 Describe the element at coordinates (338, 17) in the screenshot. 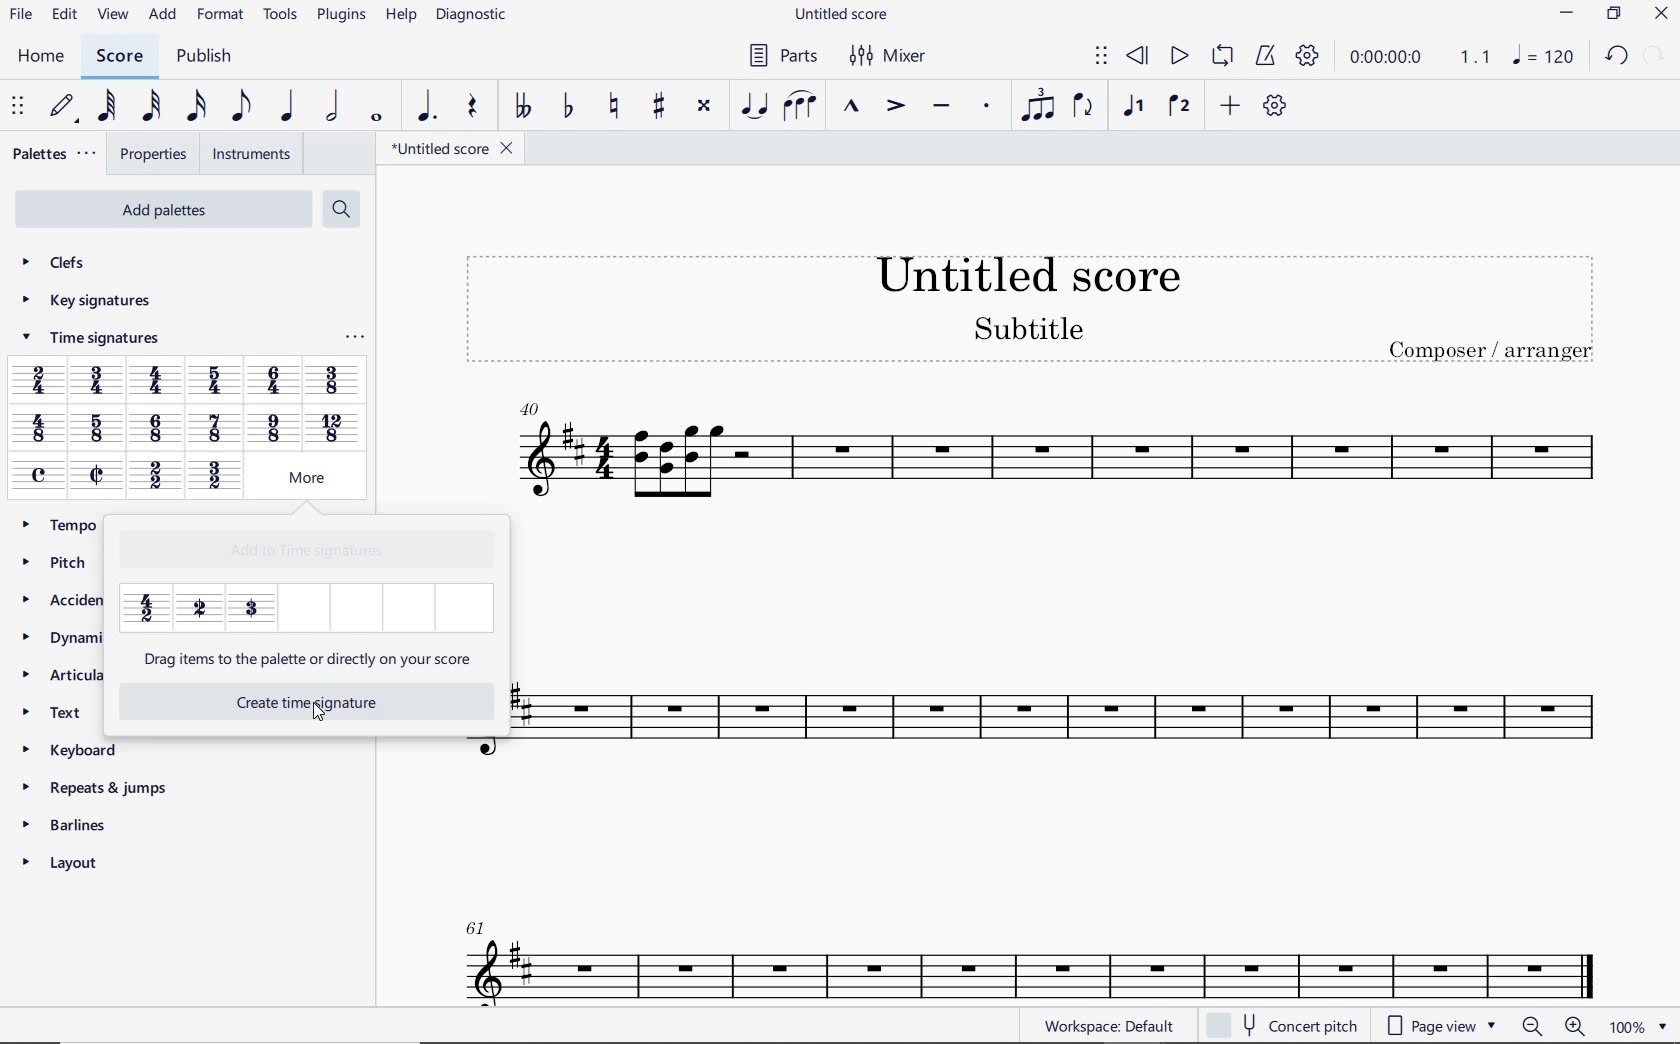

I see `PLUGINS` at that location.